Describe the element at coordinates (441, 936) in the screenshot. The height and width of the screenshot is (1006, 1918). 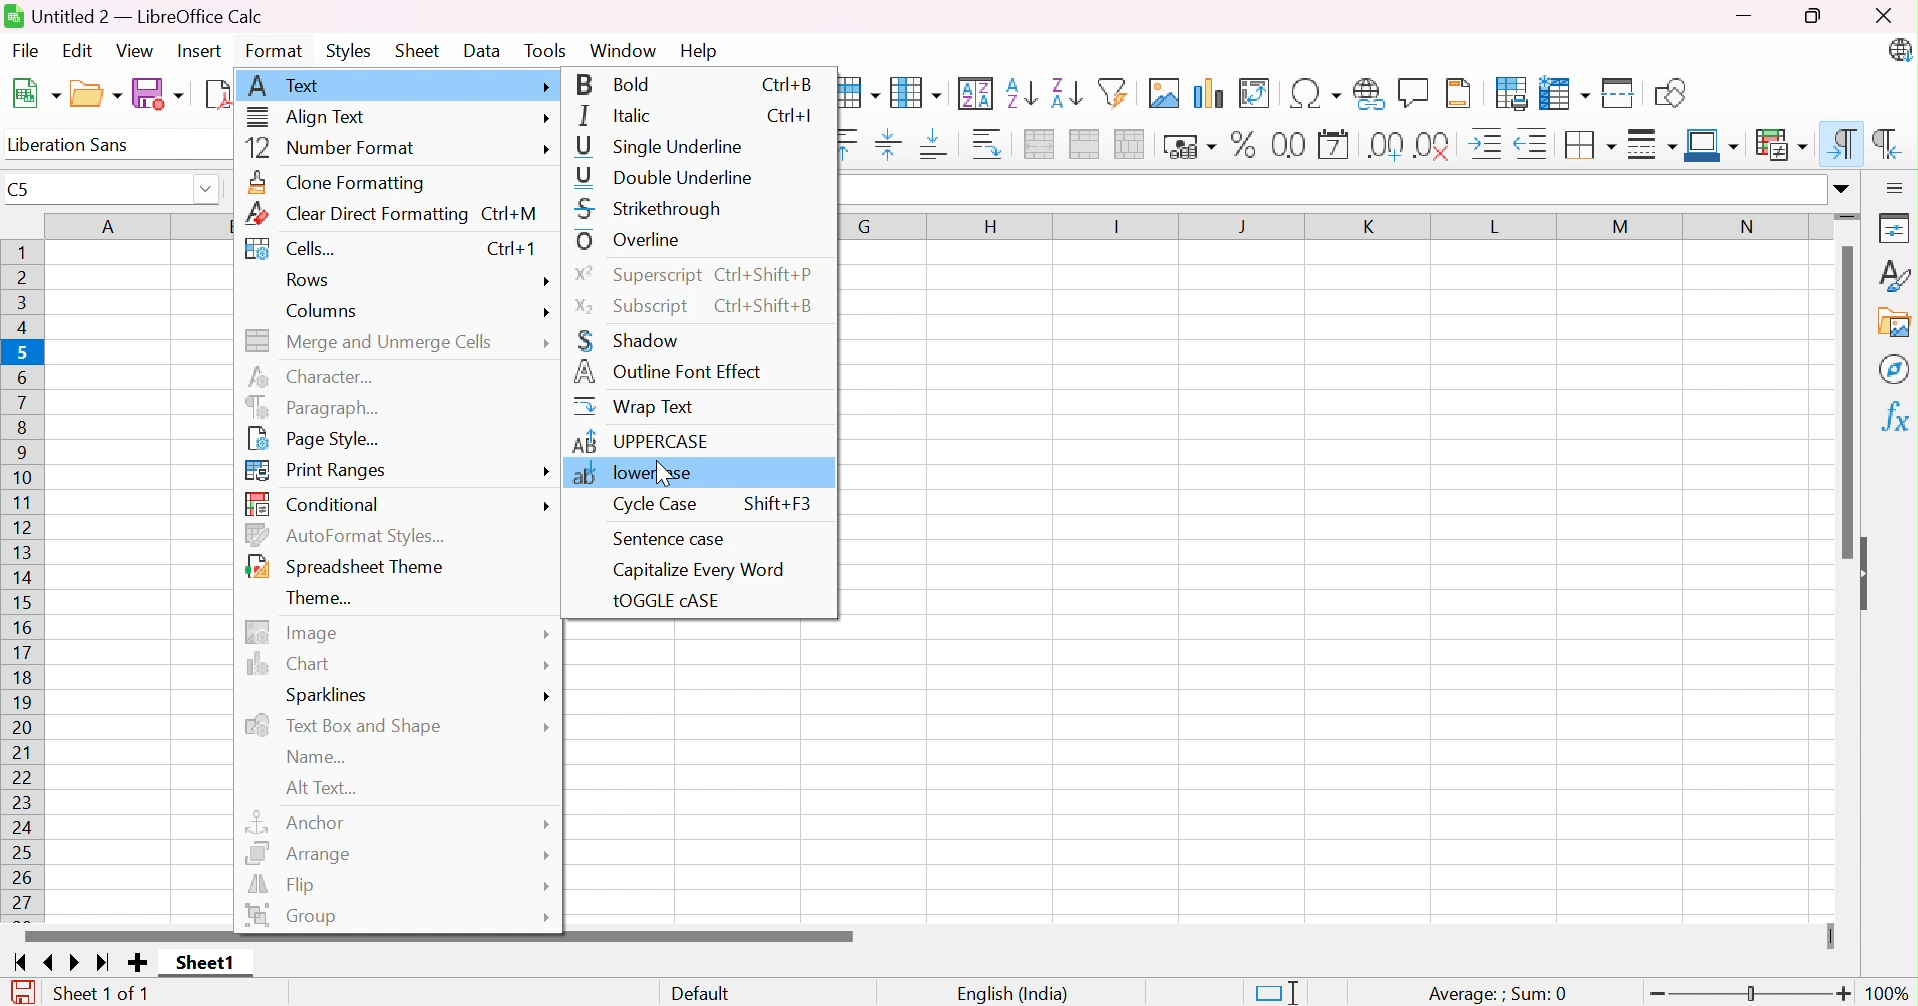
I see `Scroll Bar` at that location.